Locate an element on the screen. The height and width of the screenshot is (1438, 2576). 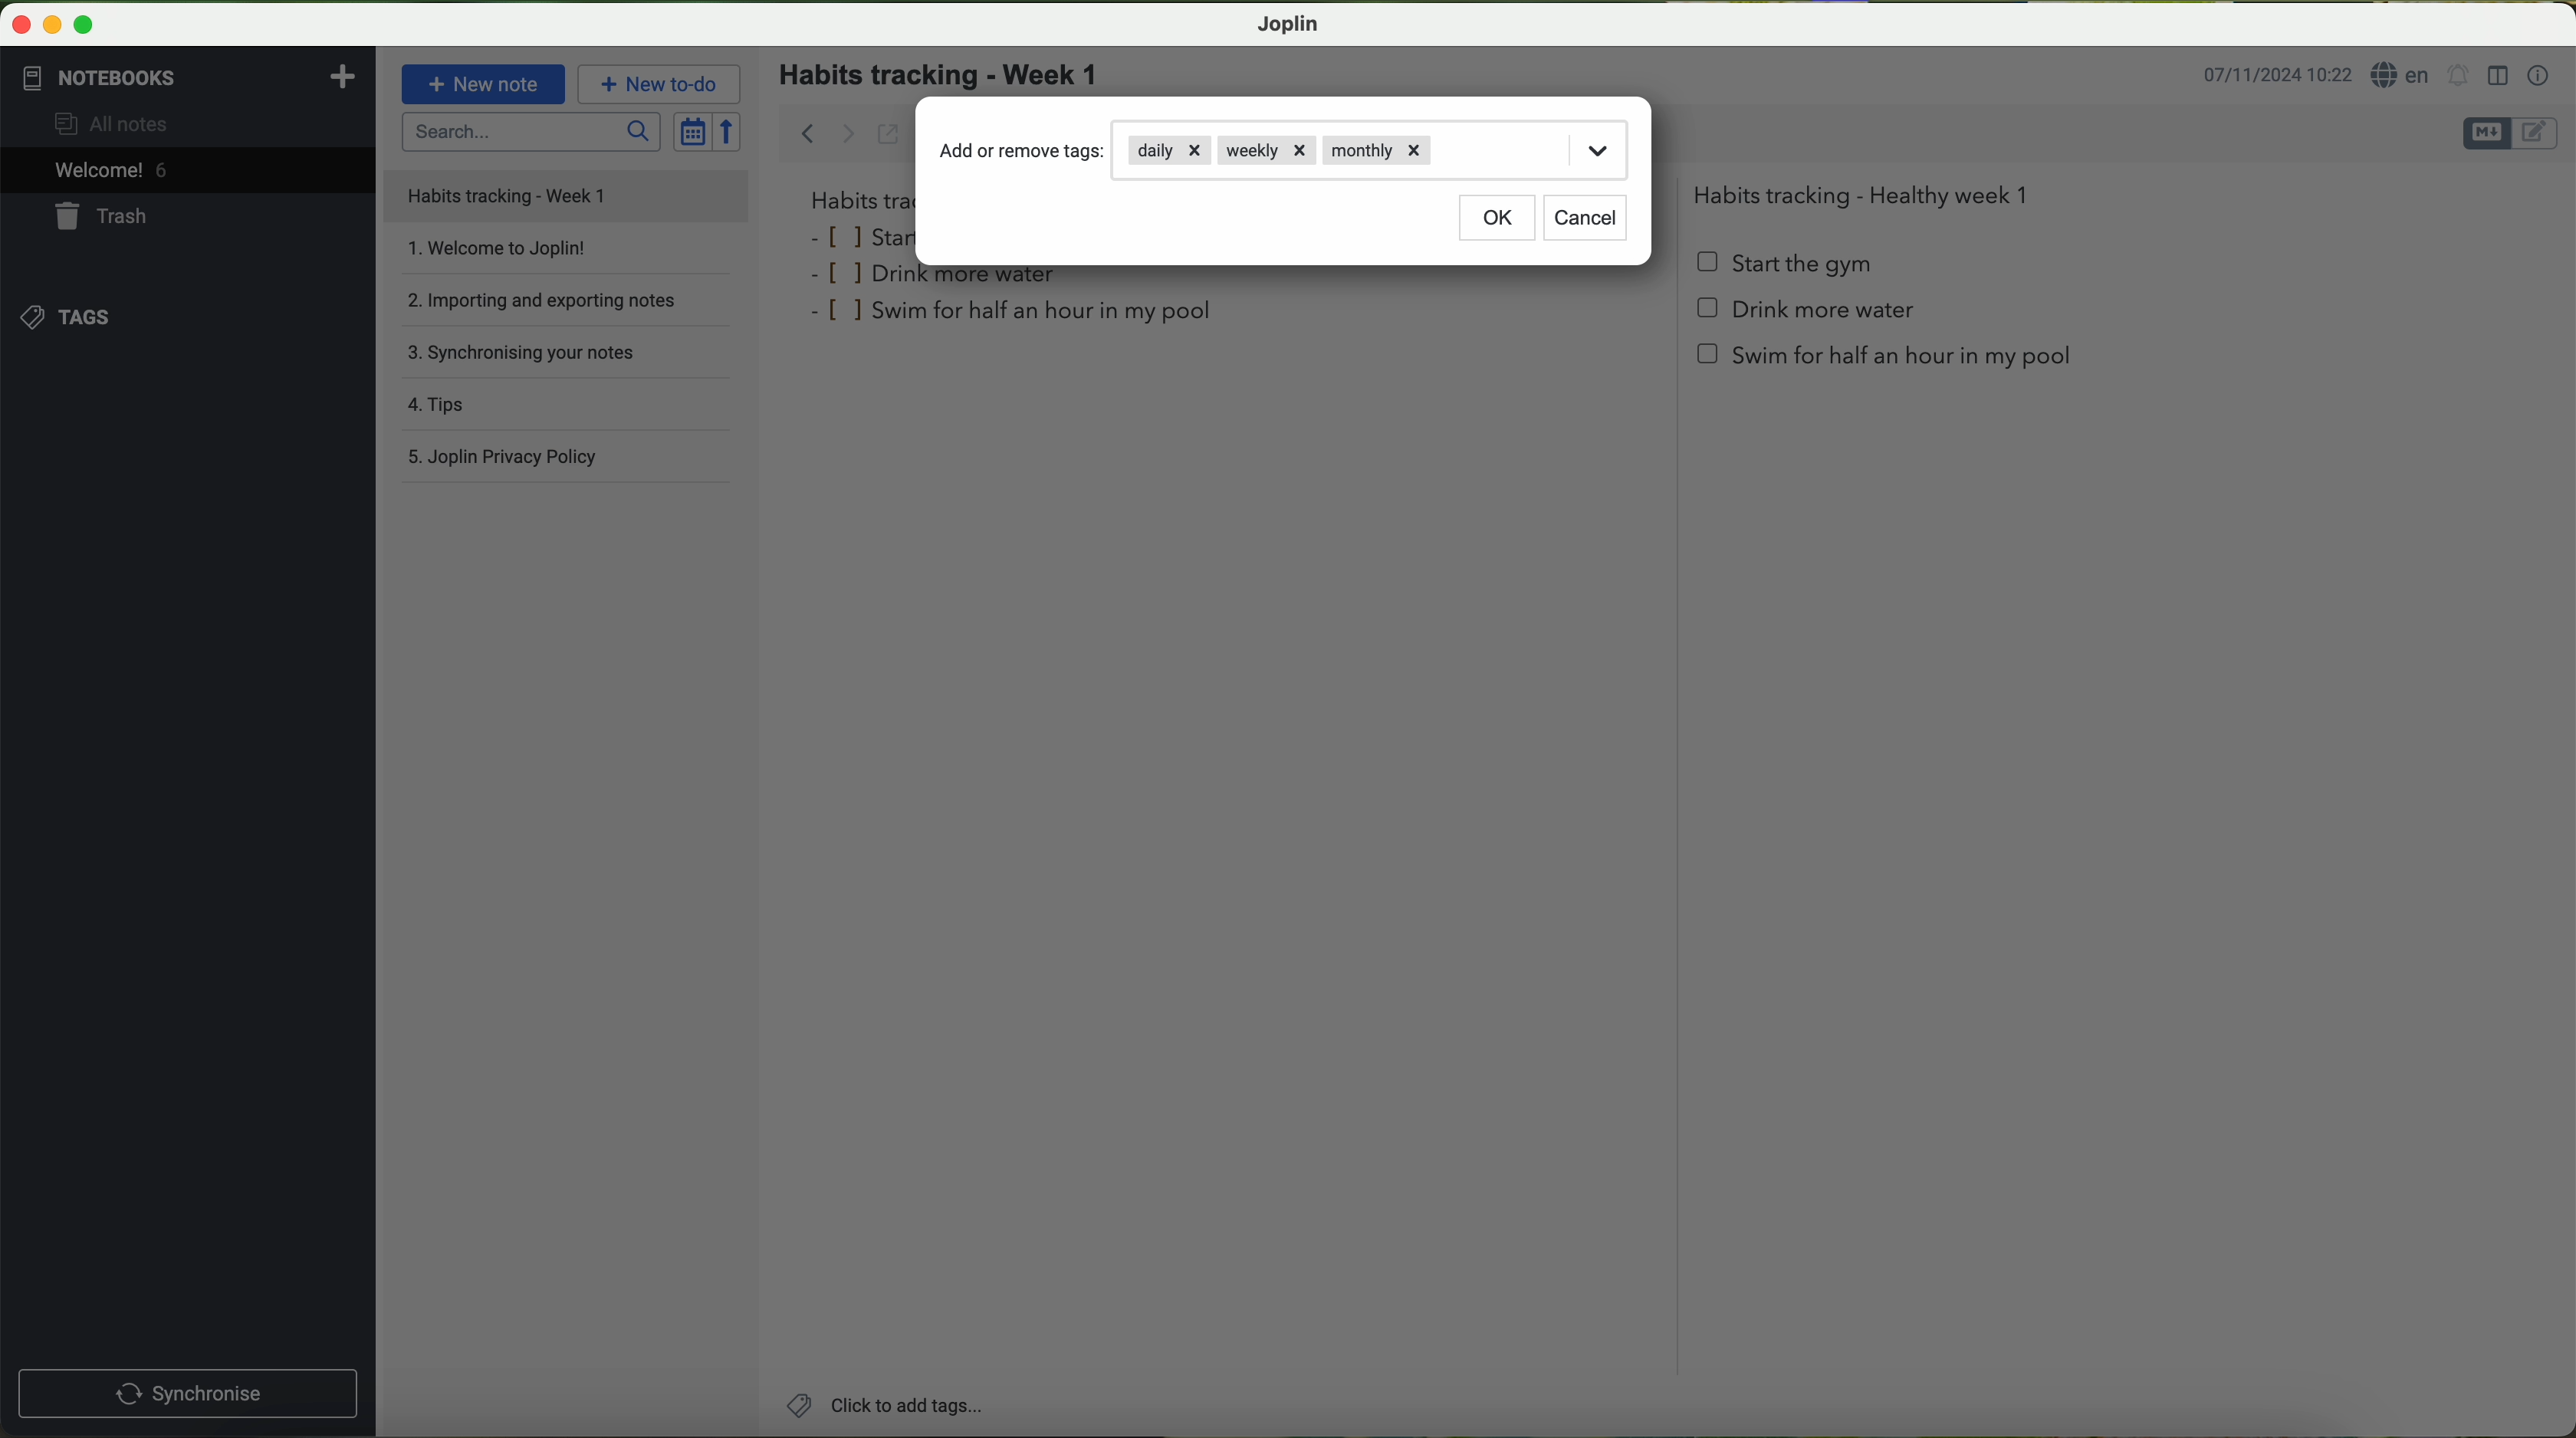
weekly is located at coordinates (1265, 151).